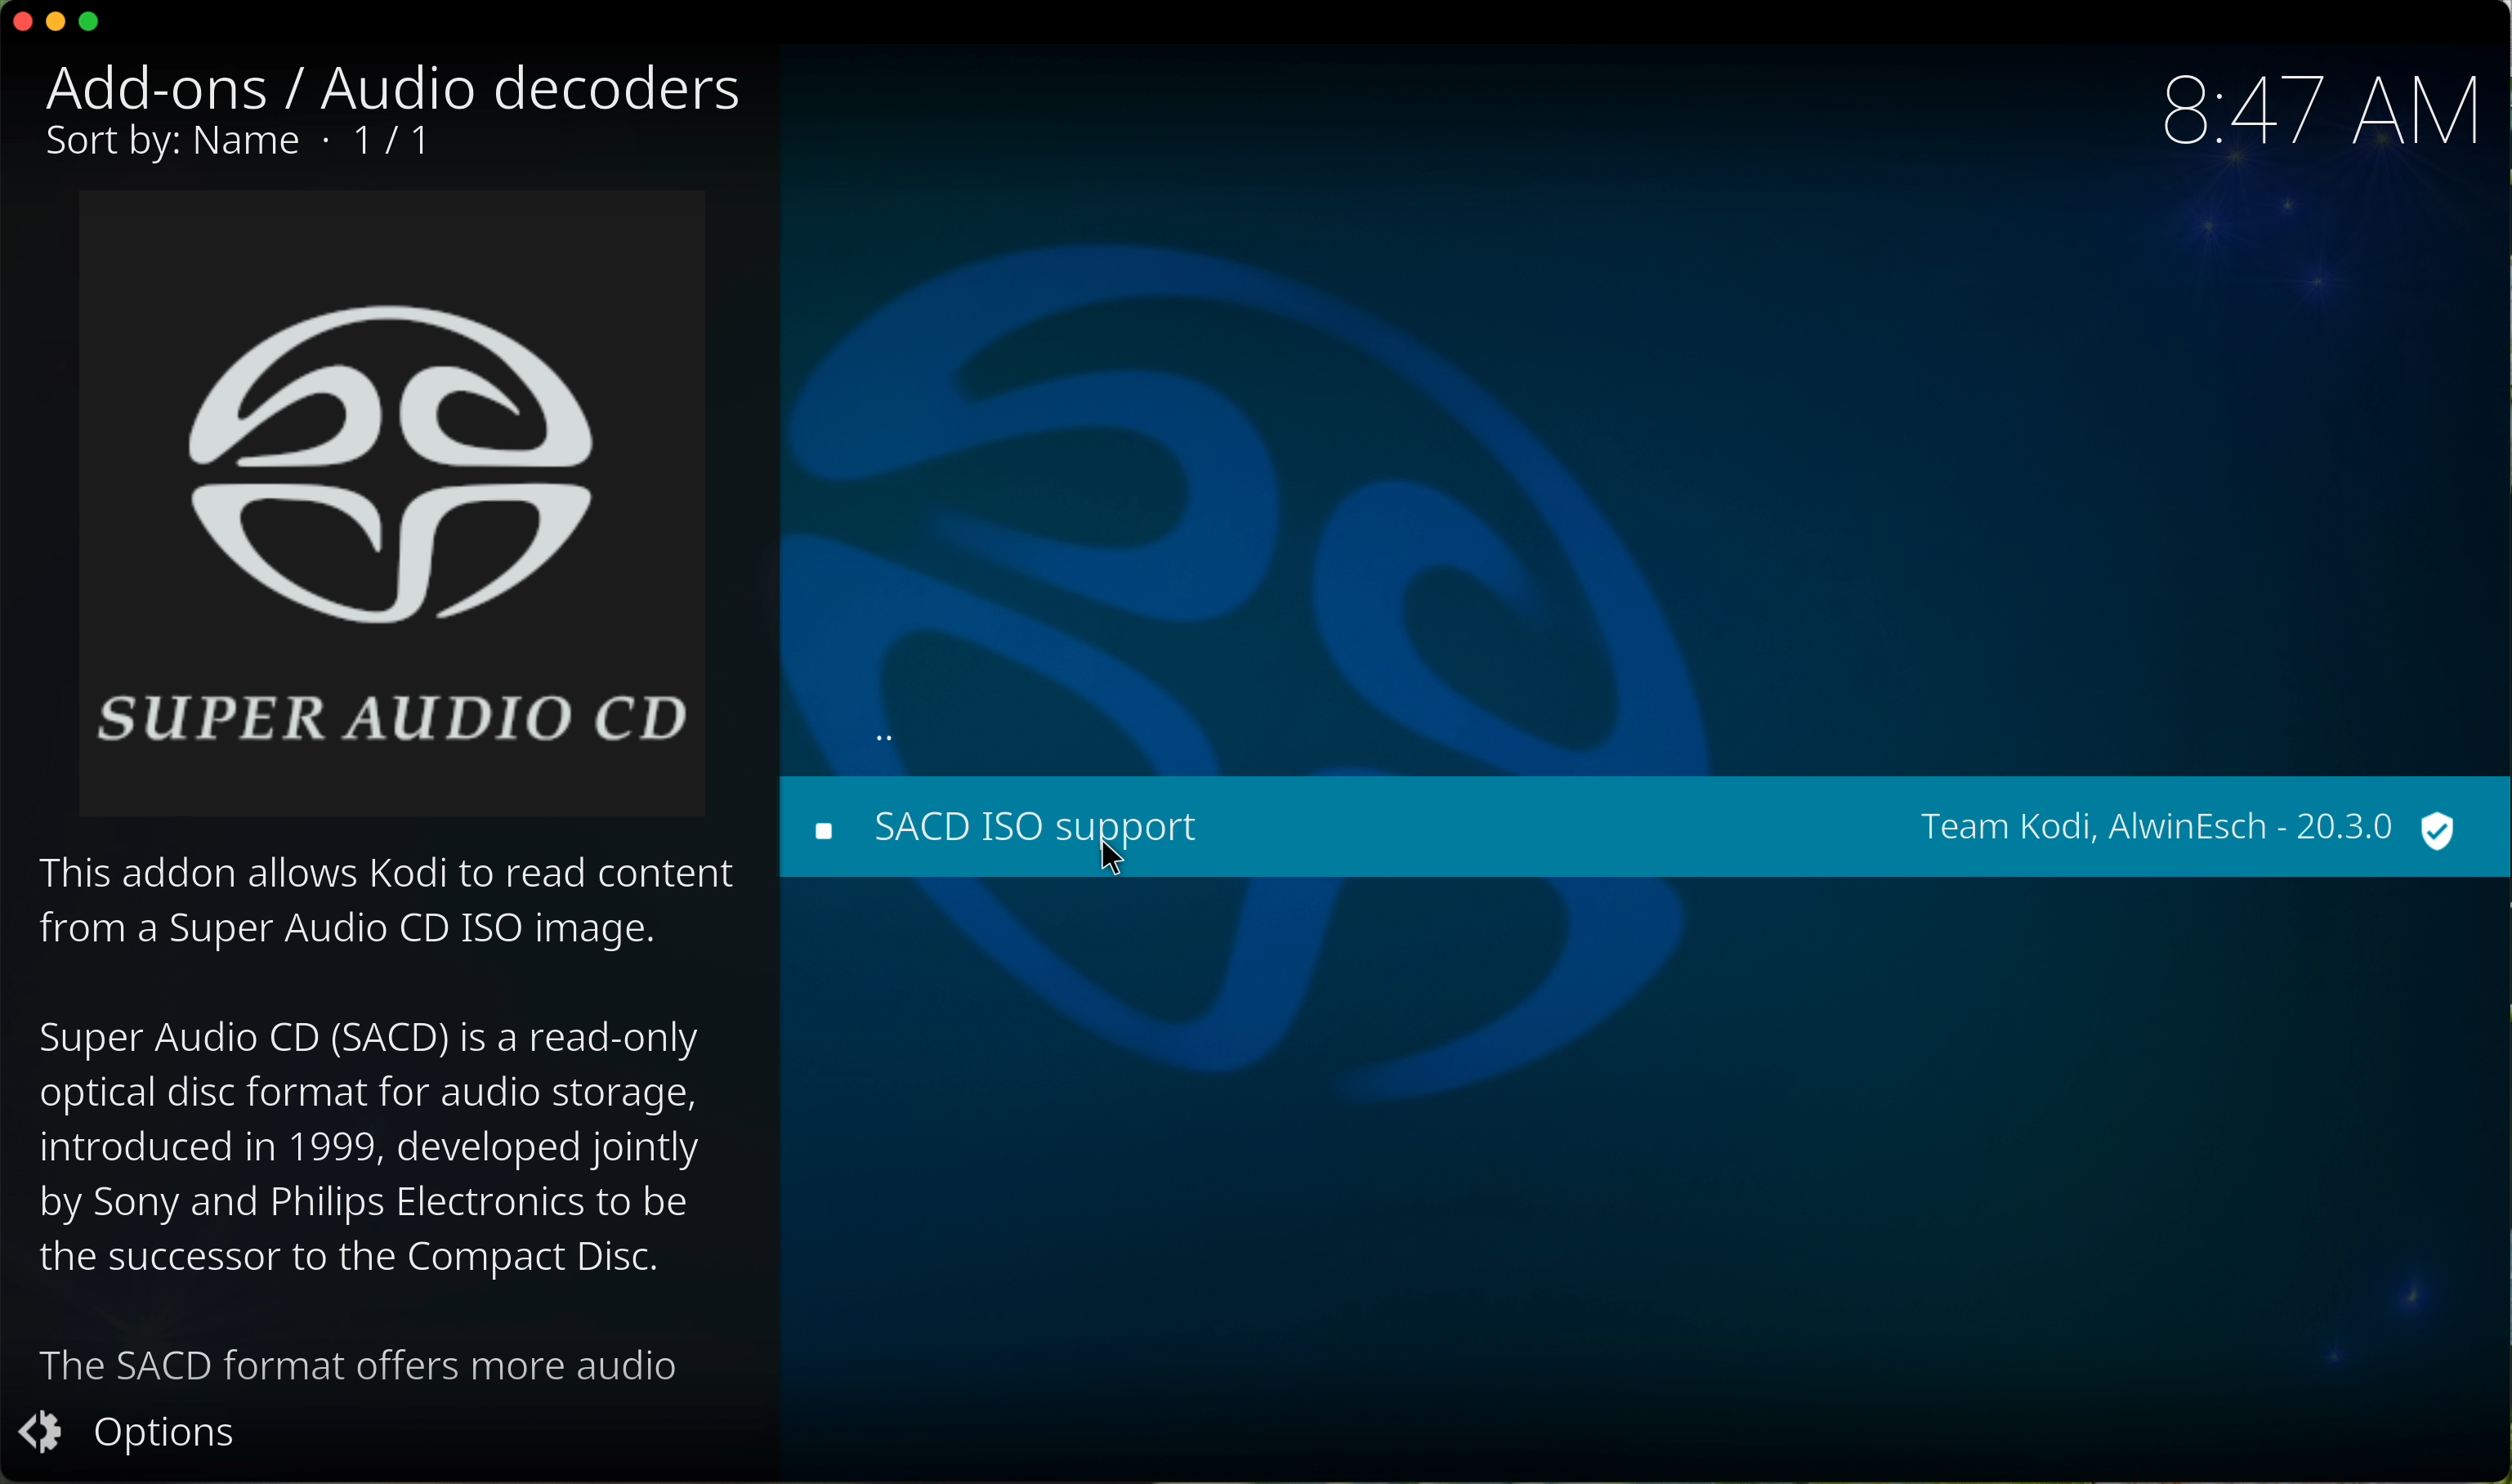 The width and height of the screenshot is (2512, 1484). I want to click on 1/1, so click(392, 142).